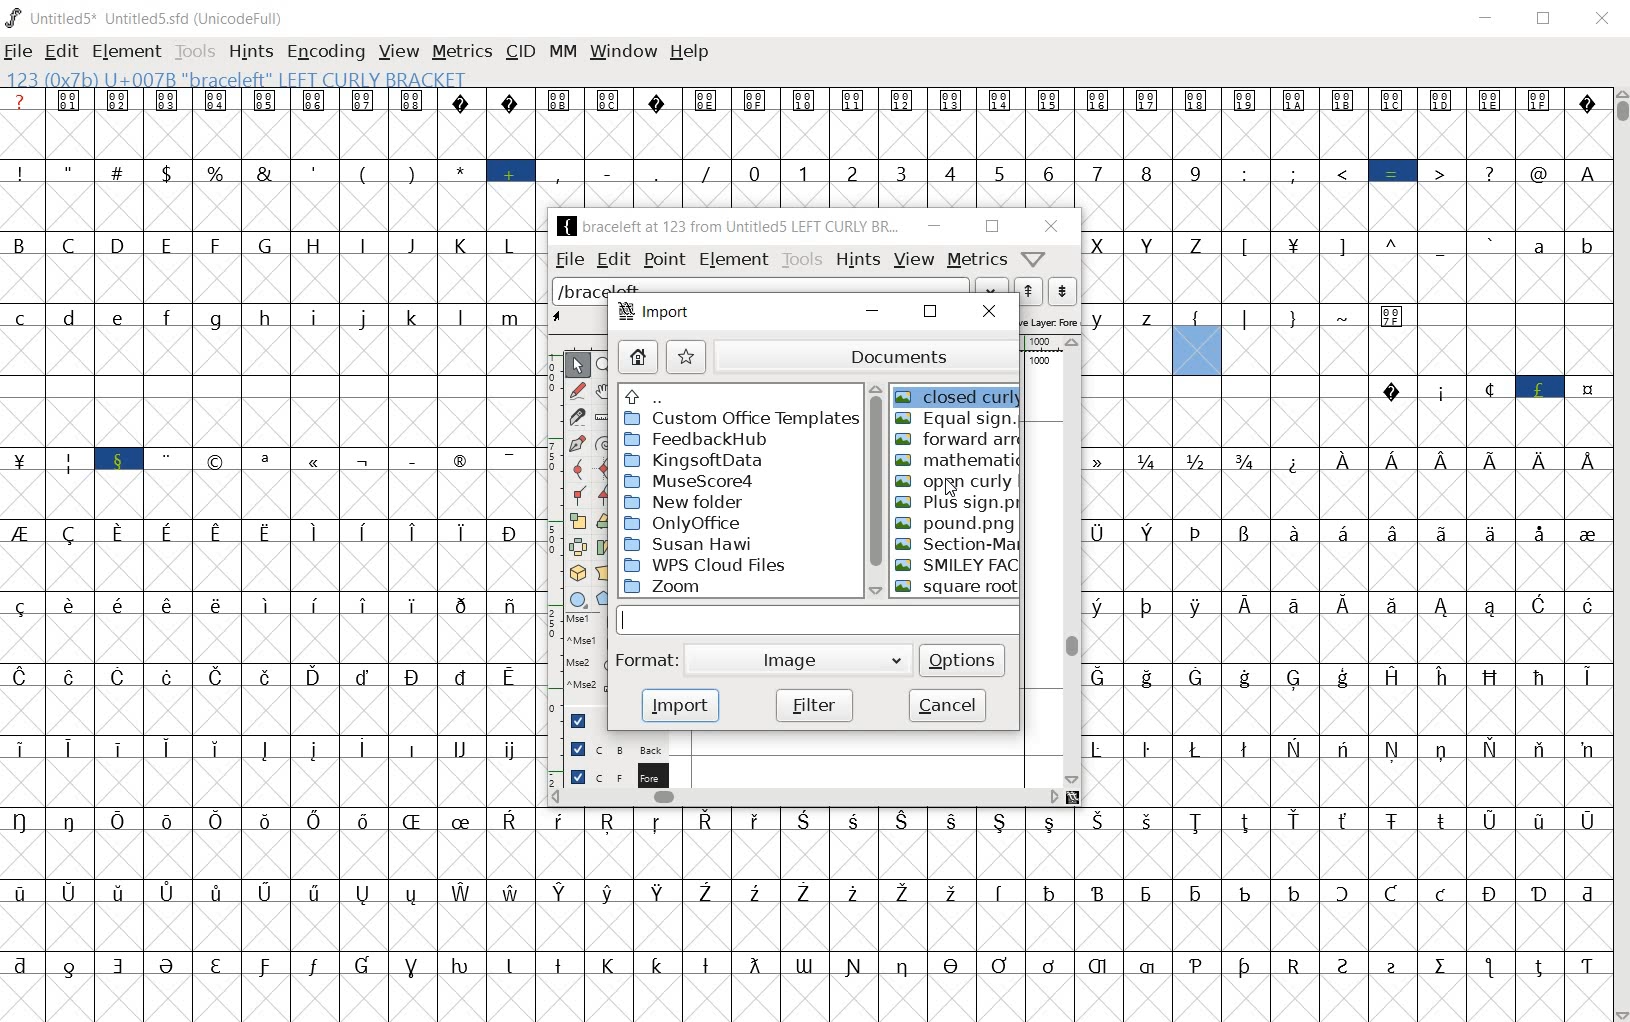  I want to click on background, so click(607, 748).